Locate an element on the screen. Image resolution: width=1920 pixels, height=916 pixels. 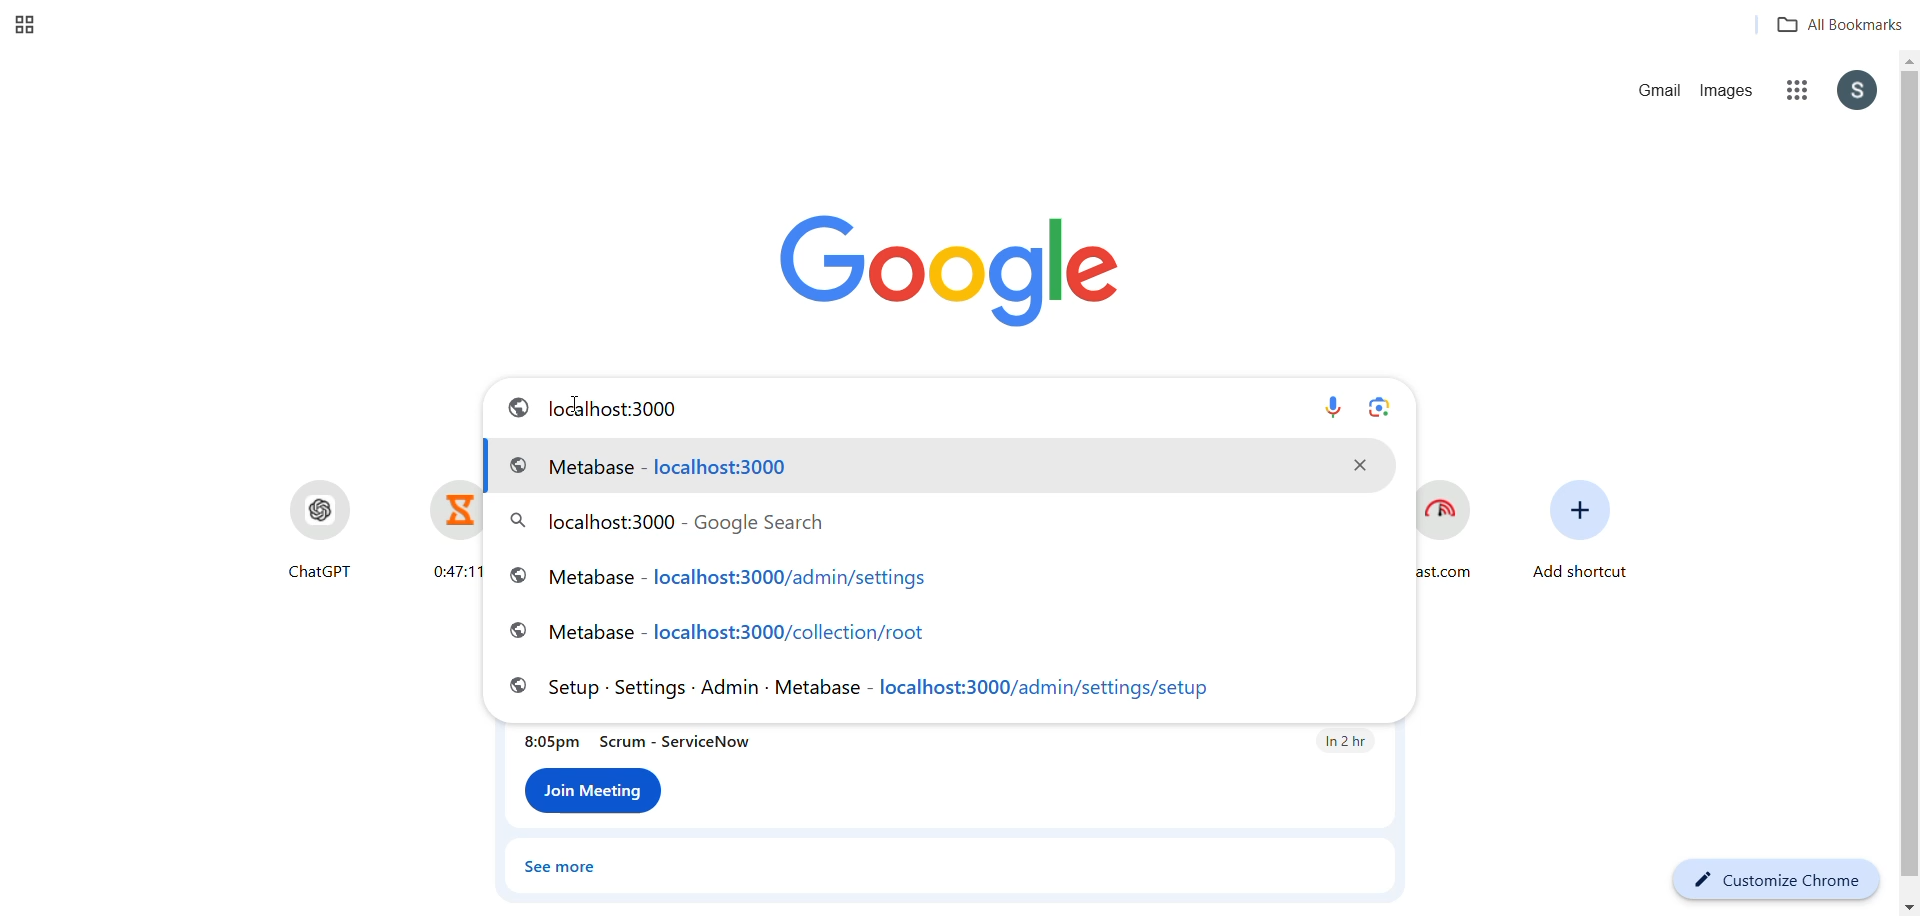
Mic is located at coordinates (1336, 408).